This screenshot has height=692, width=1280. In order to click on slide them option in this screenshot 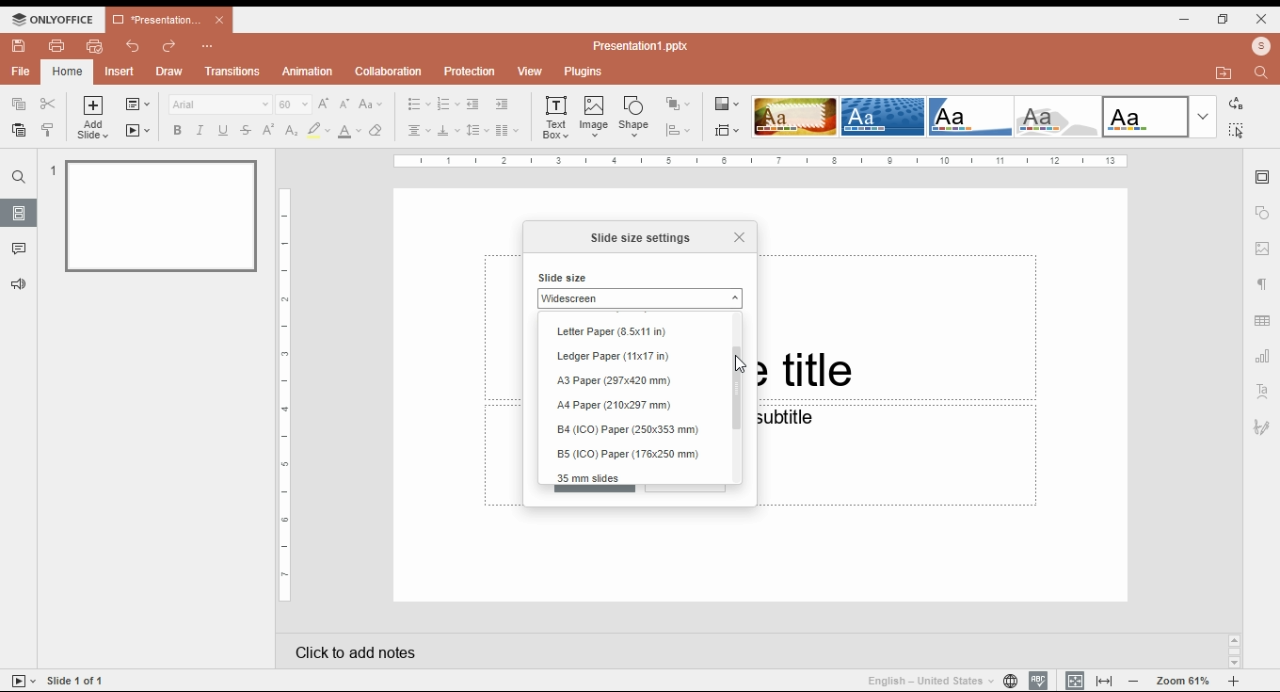, I will do `click(972, 116)`.